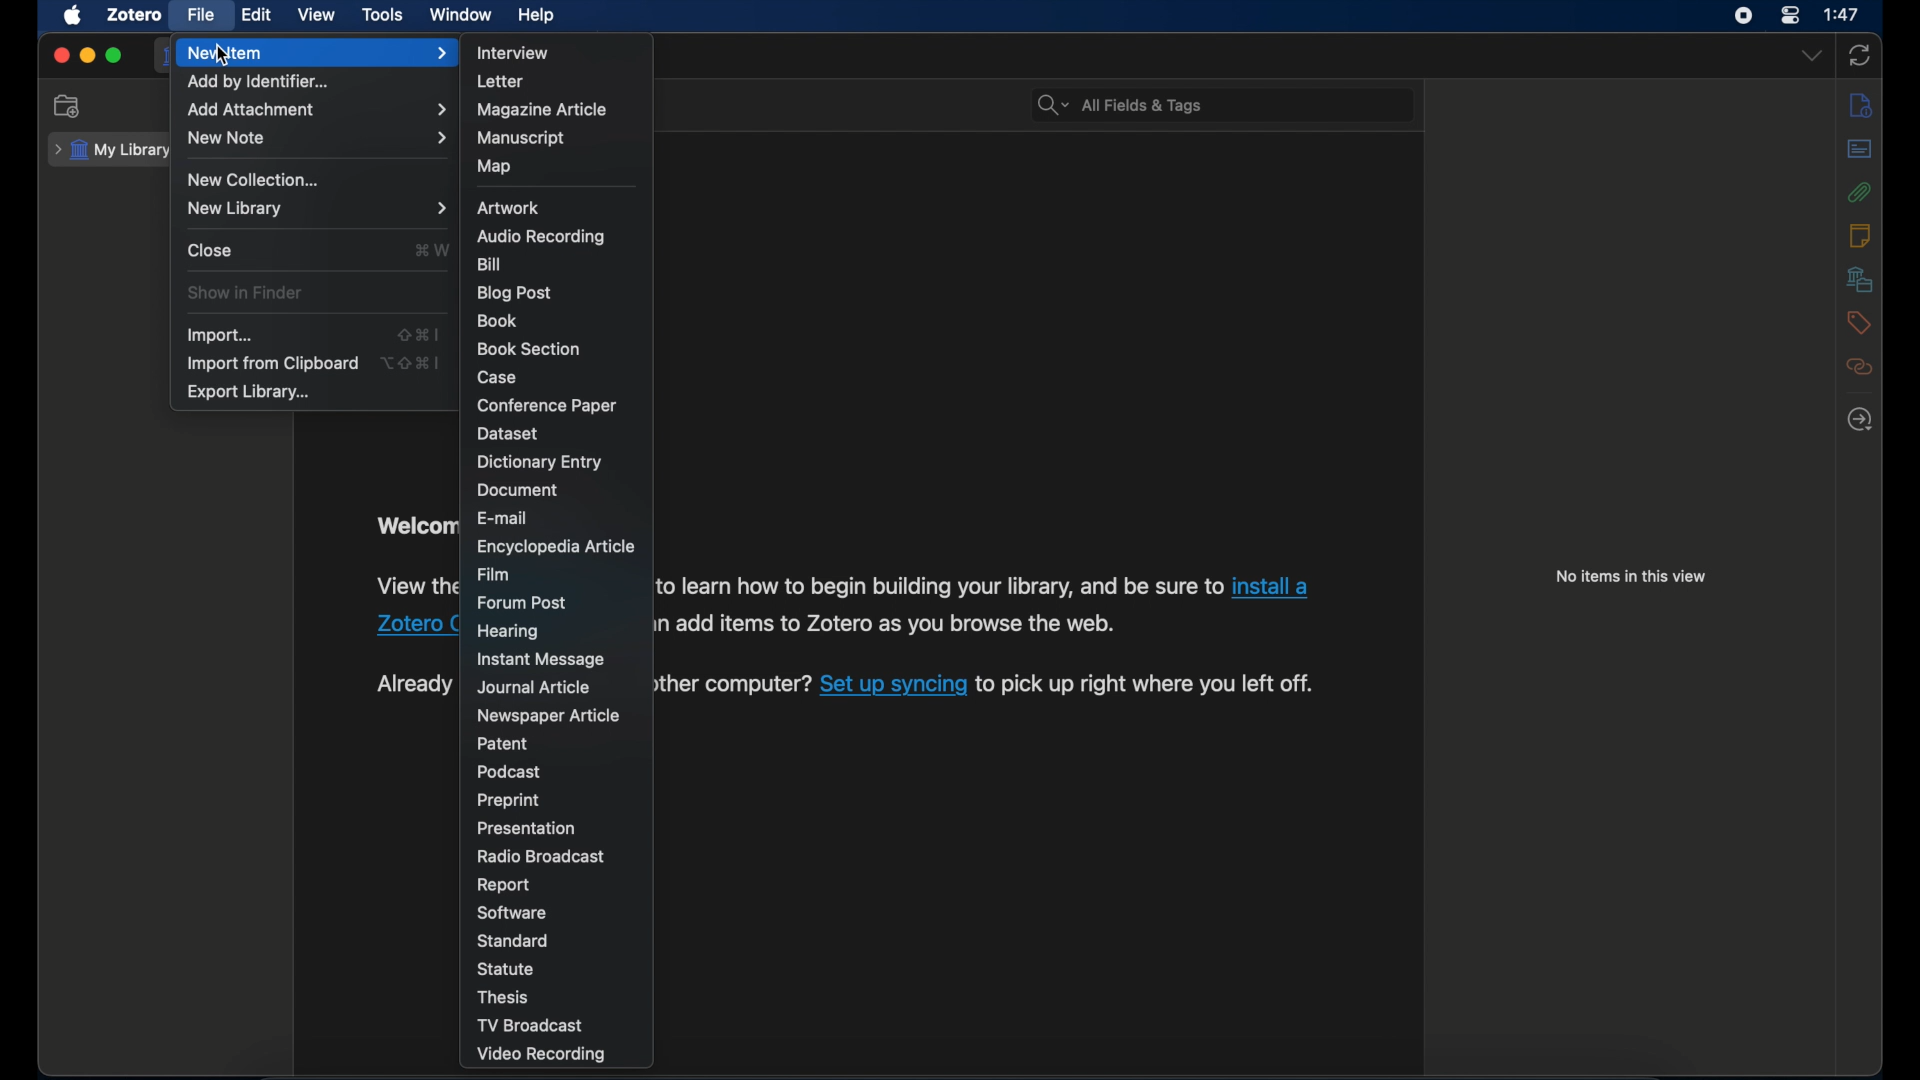 This screenshot has width=1920, height=1080. What do you see at coordinates (506, 433) in the screenshot?
I see `dataset` at bounding box center [506, 433].